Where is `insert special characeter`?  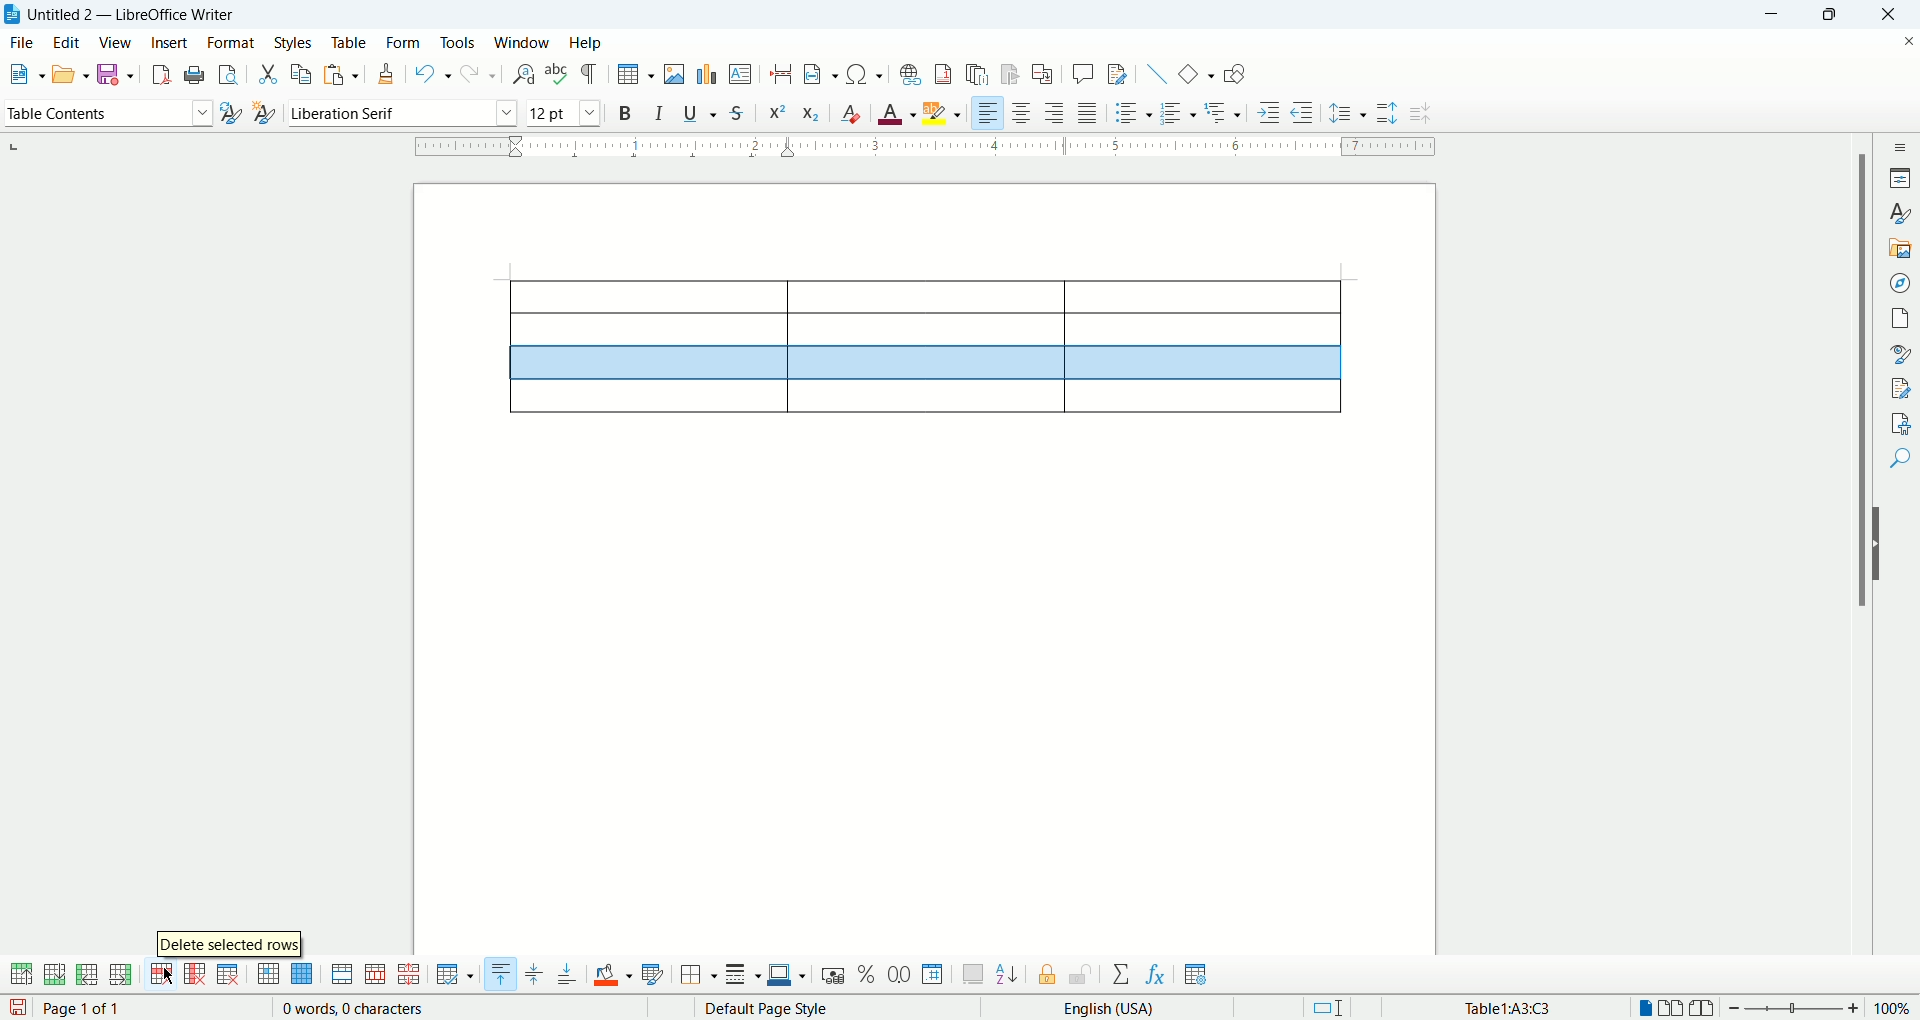
insert special characeter is located at coordinates (863, 73).